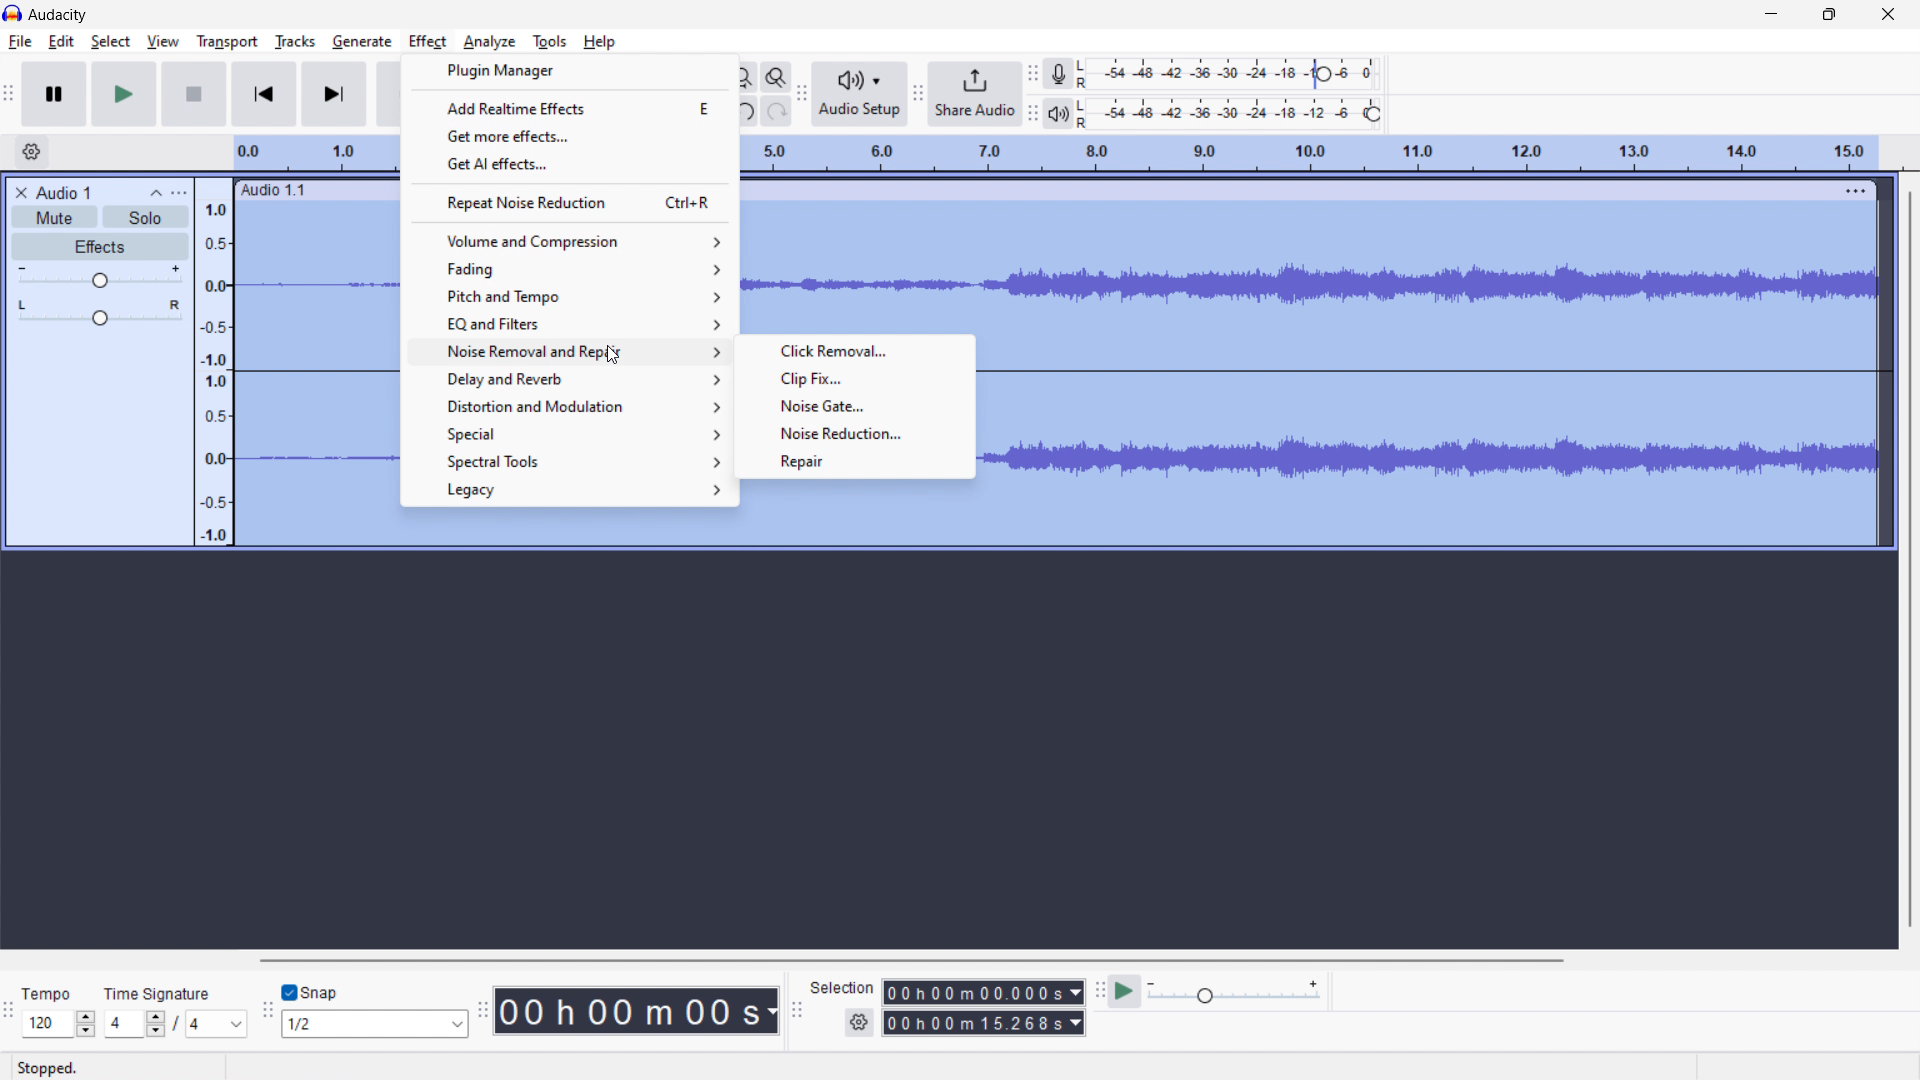  What do you see at coordinates (570, 491) in the screenshot?
I see `Legacy` at bounding box center [570, 491].